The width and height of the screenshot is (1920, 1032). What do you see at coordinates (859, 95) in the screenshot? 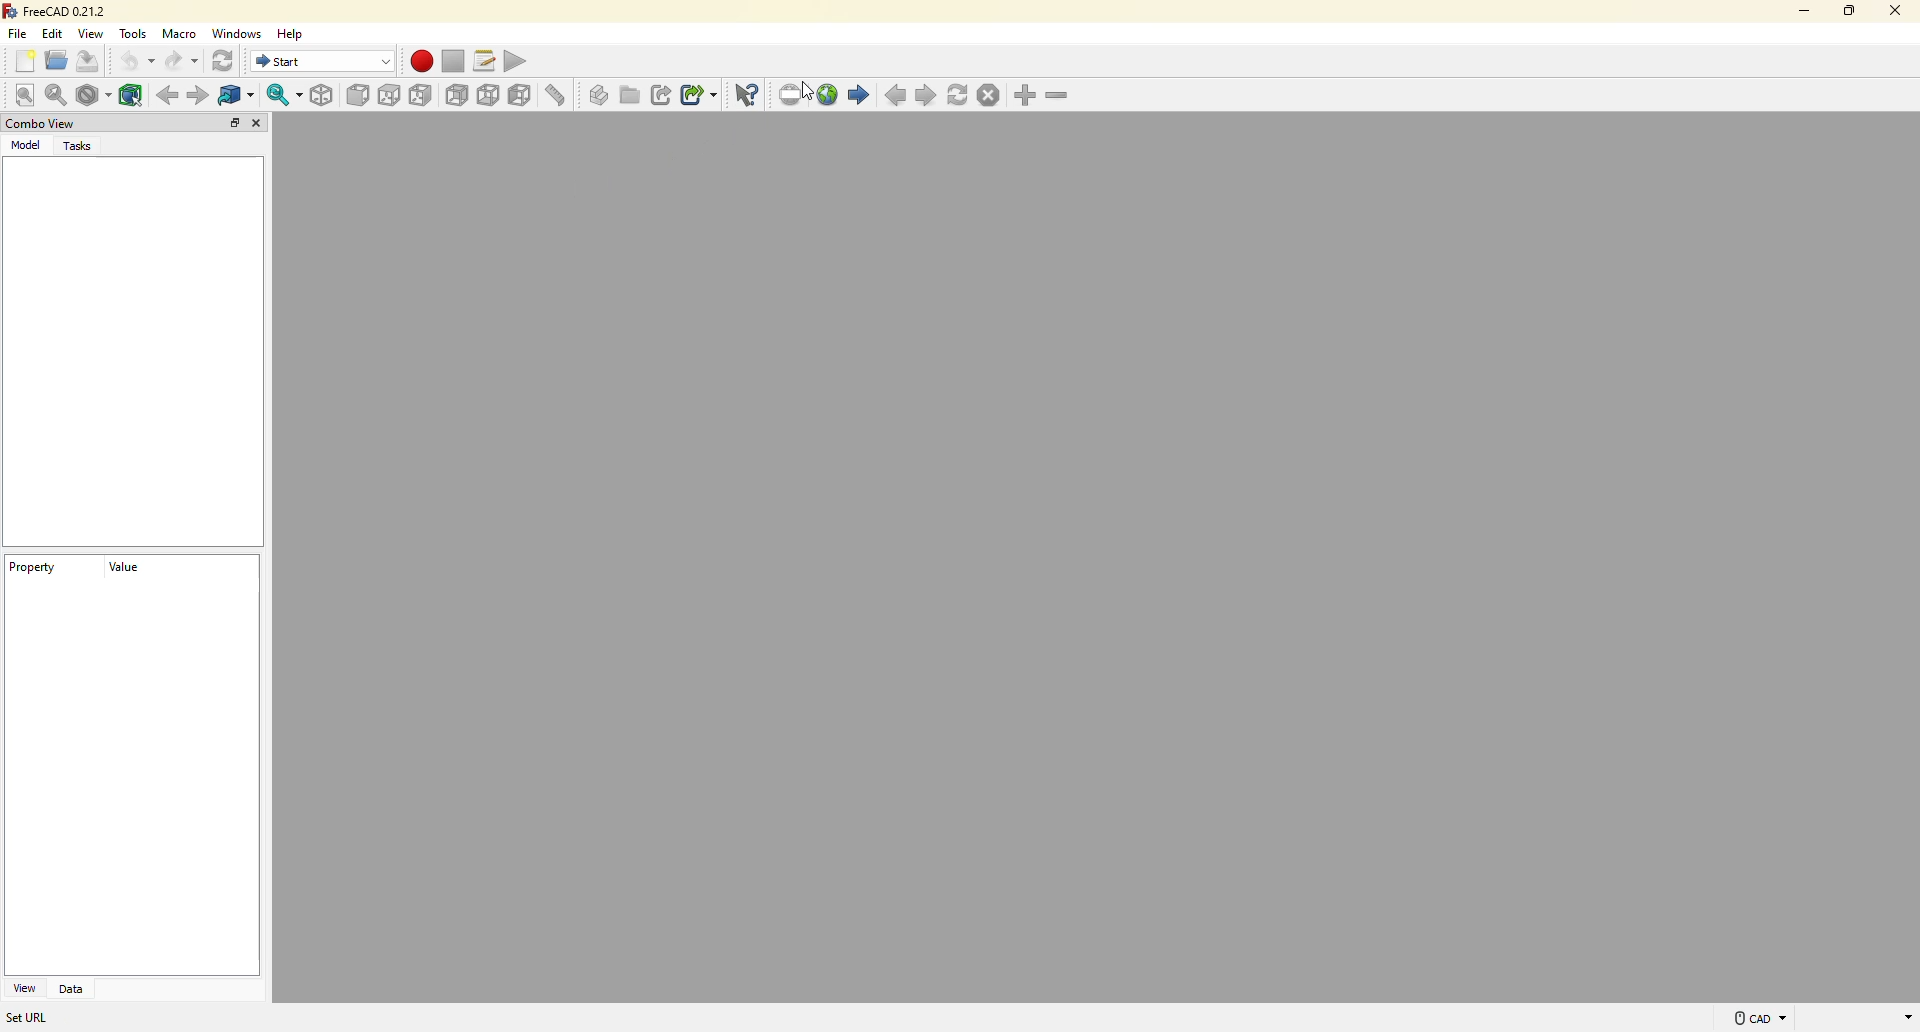
I see `start page` at bounding box center [859, 95].